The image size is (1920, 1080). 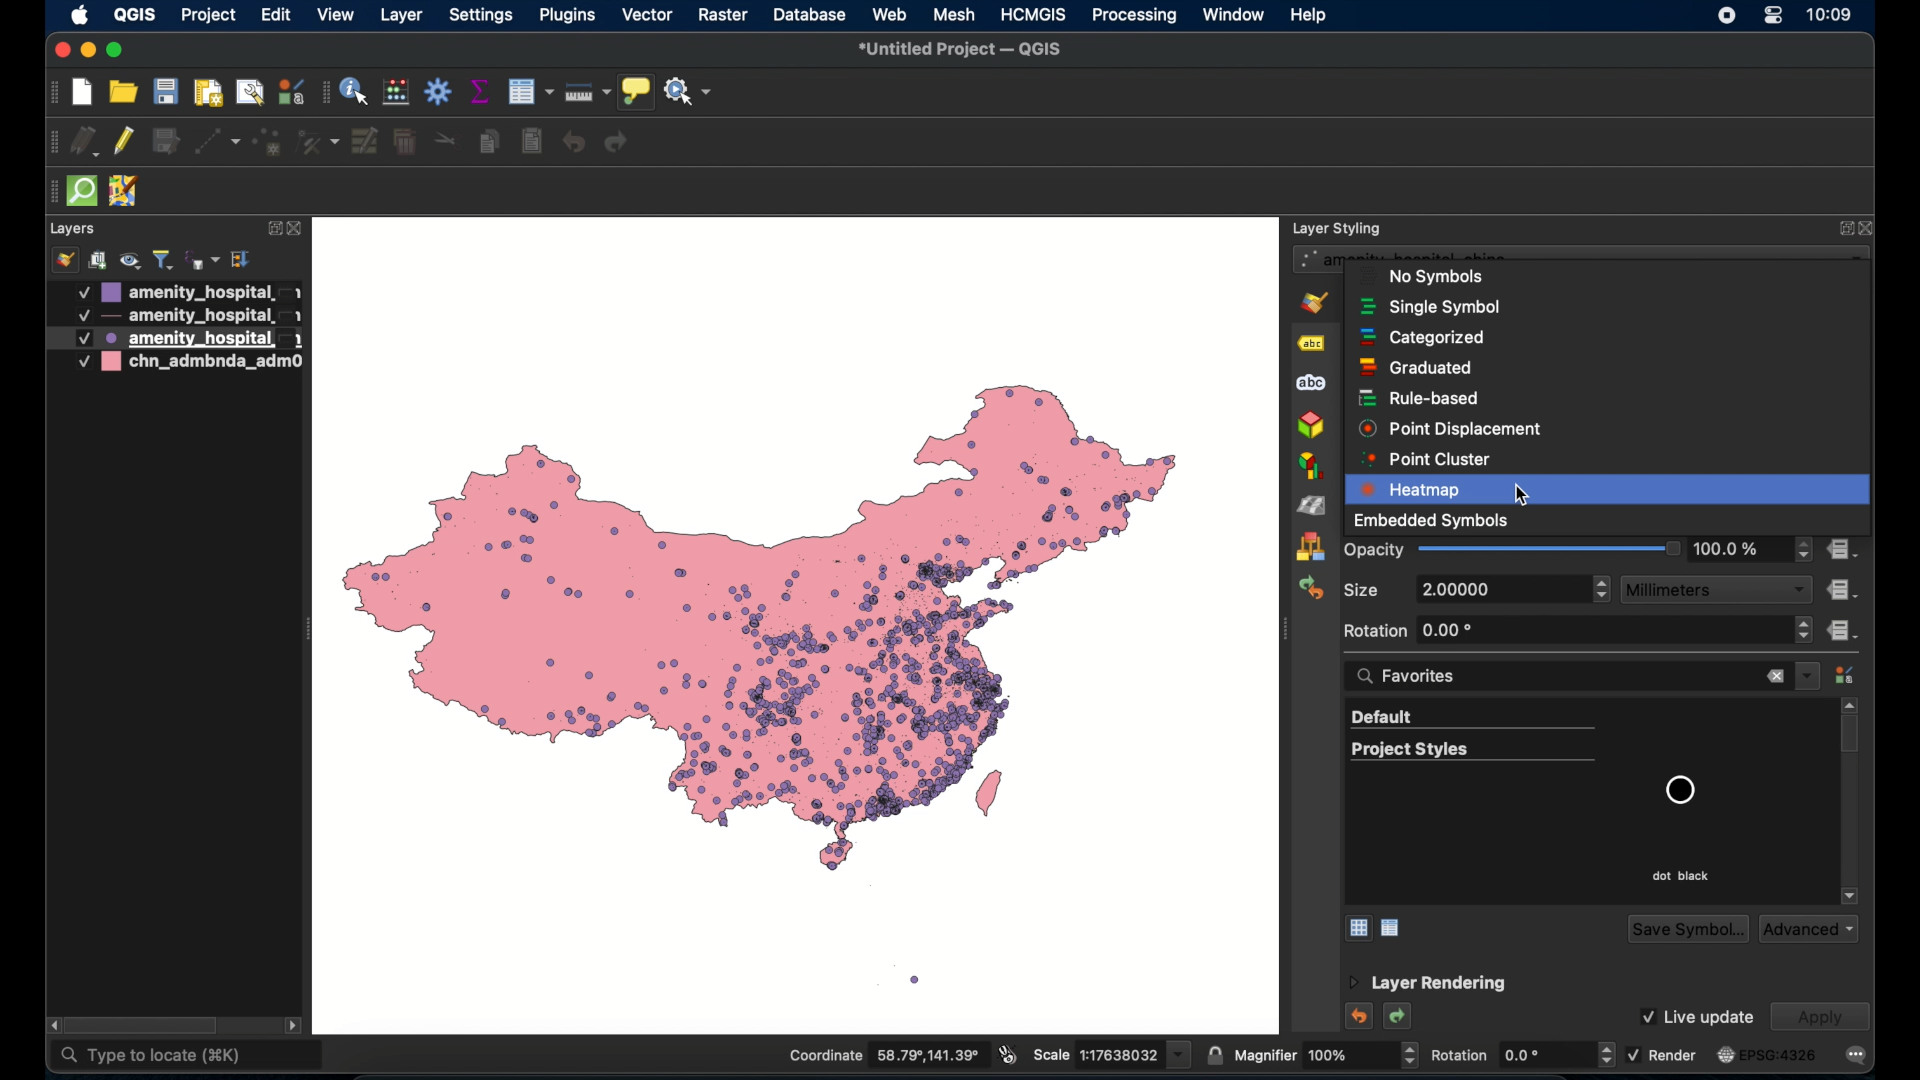 I want to click on modify attributes, so click(x=365, y=142).